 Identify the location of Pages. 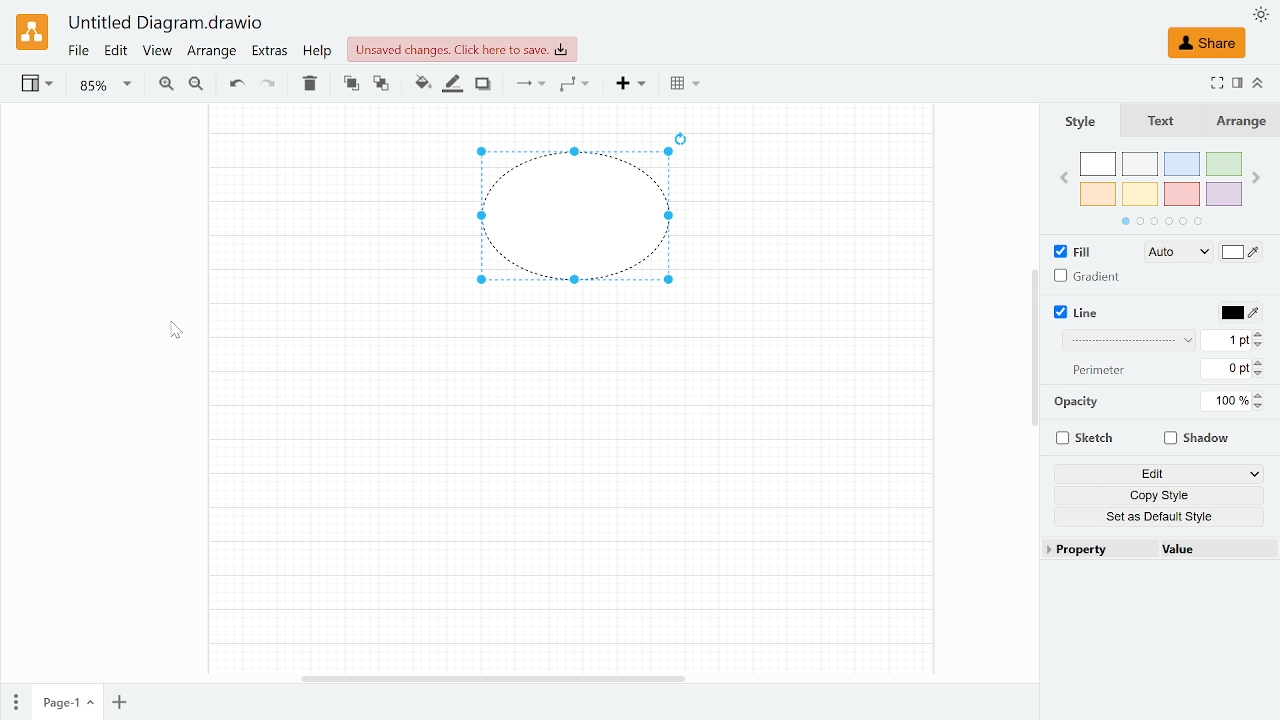
(16, 701).